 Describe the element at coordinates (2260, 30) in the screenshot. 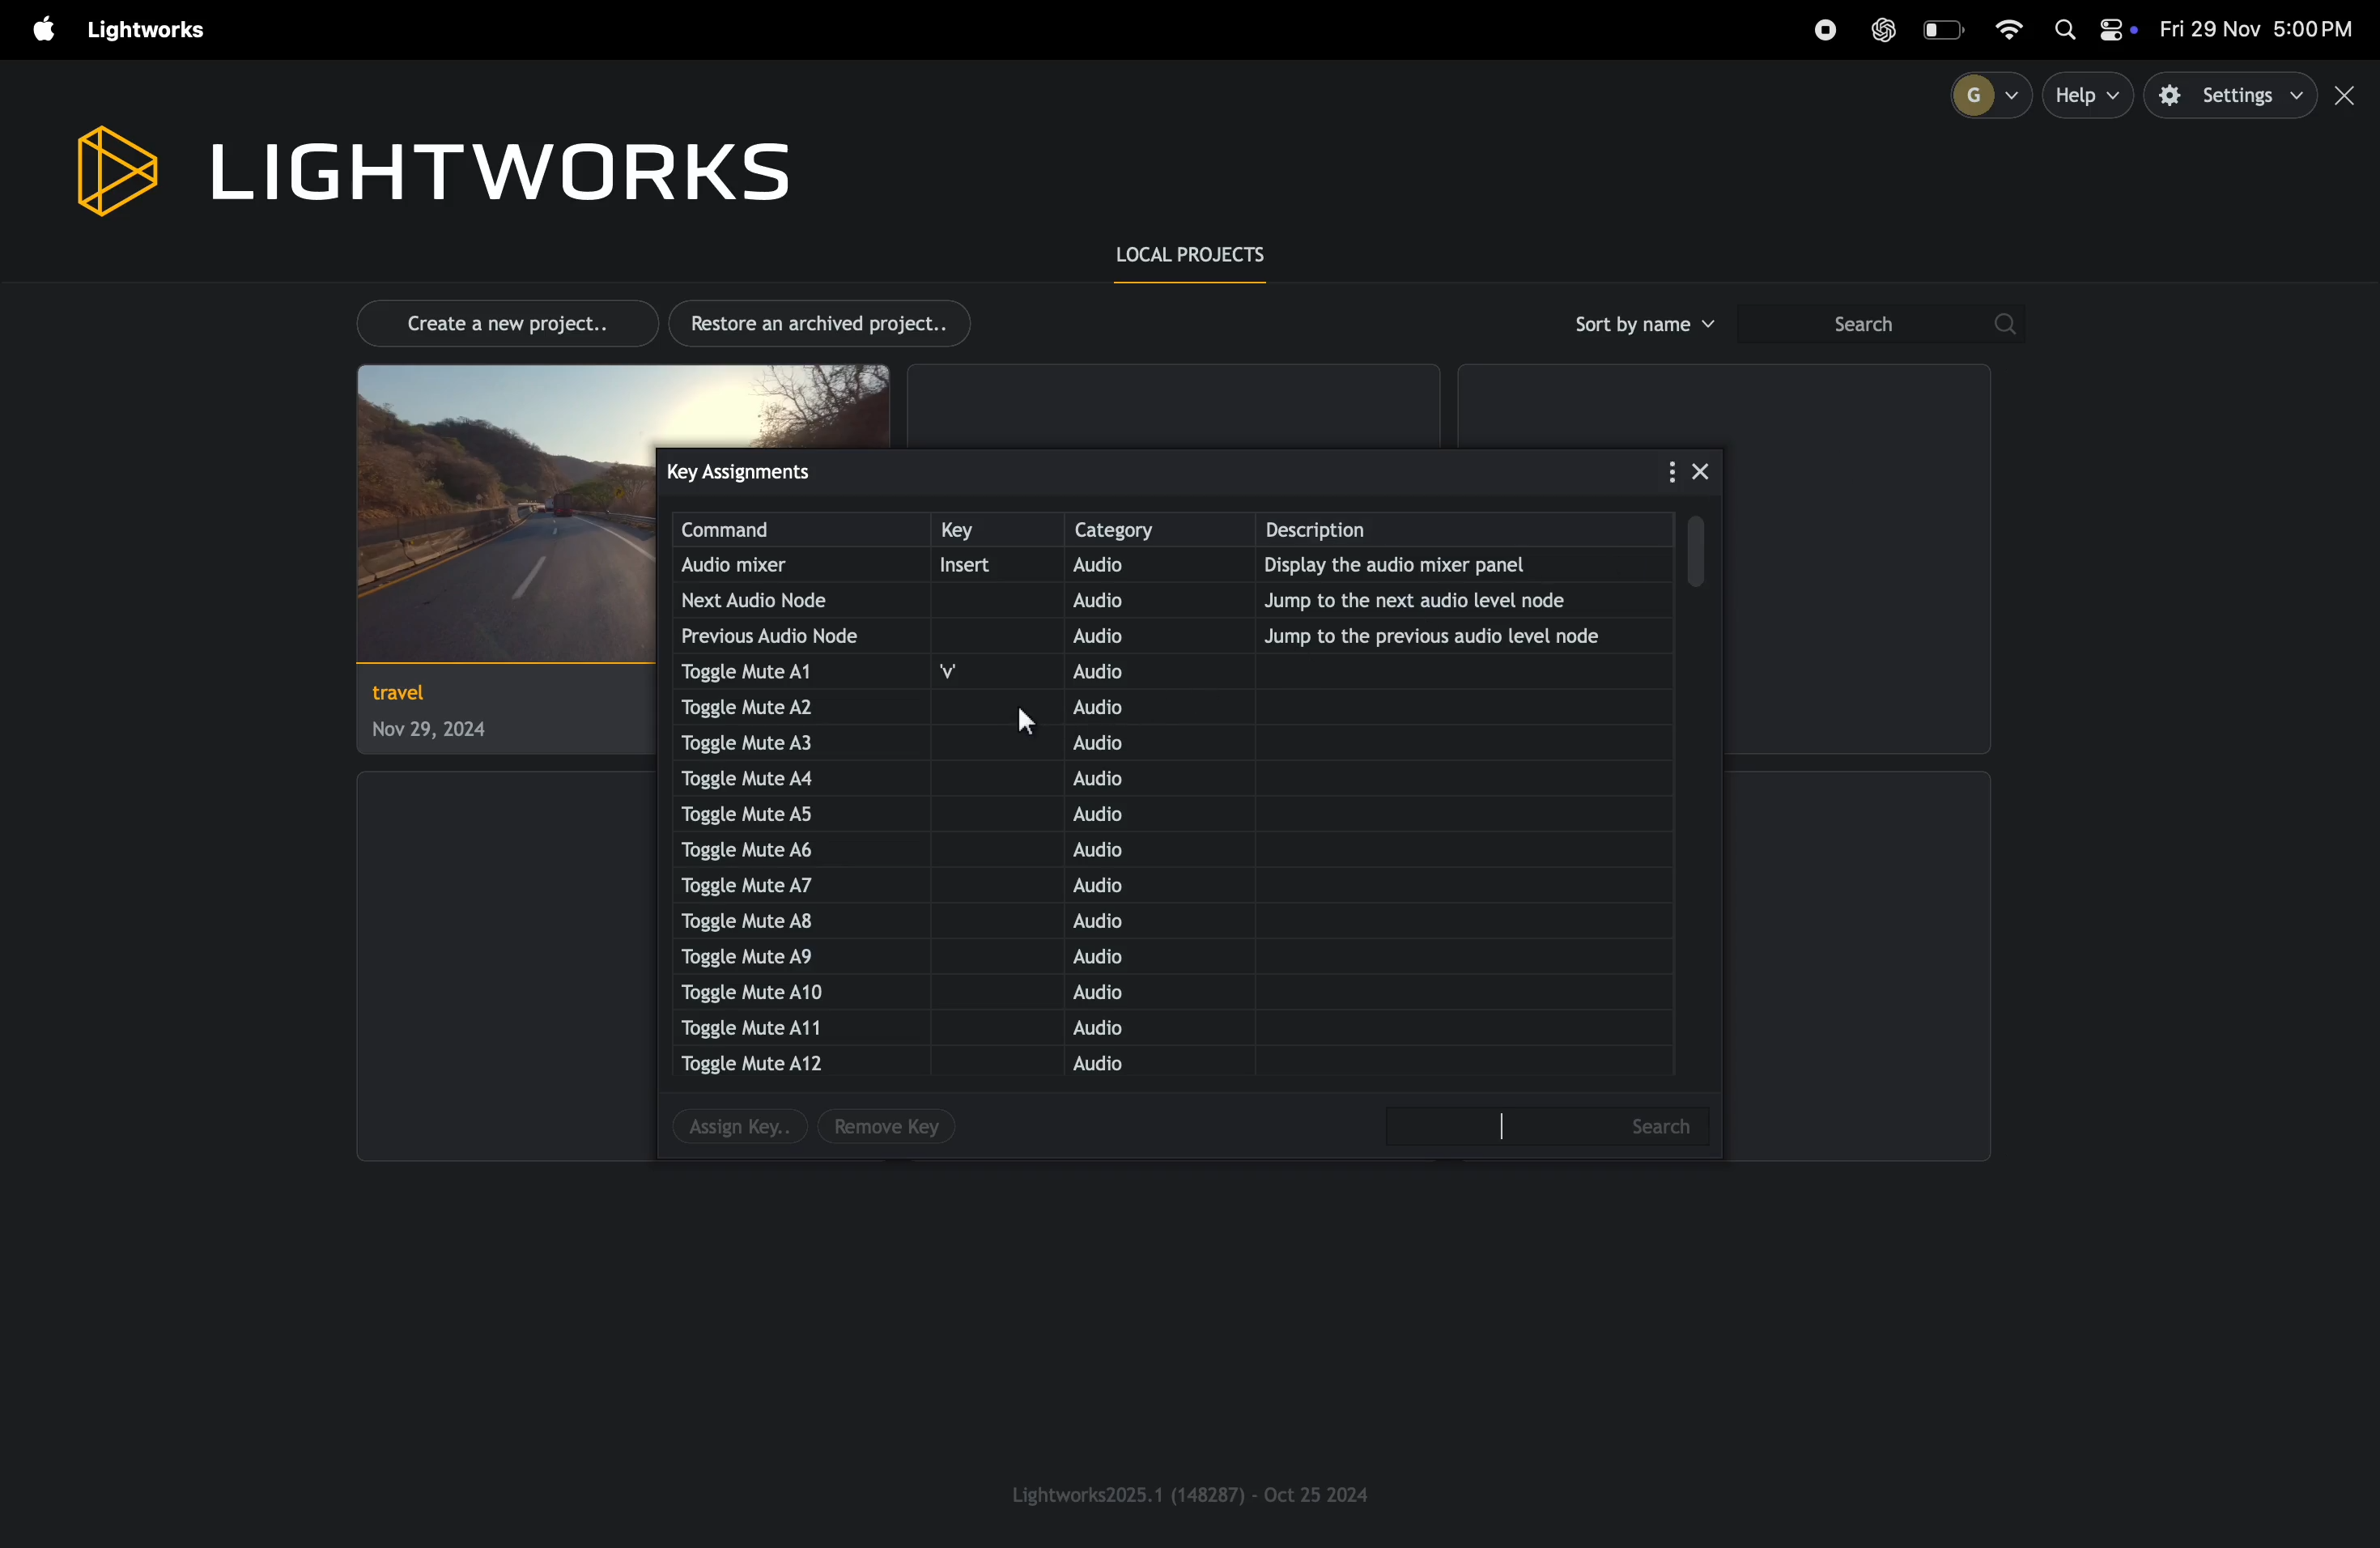

I see `date and time` at that location.